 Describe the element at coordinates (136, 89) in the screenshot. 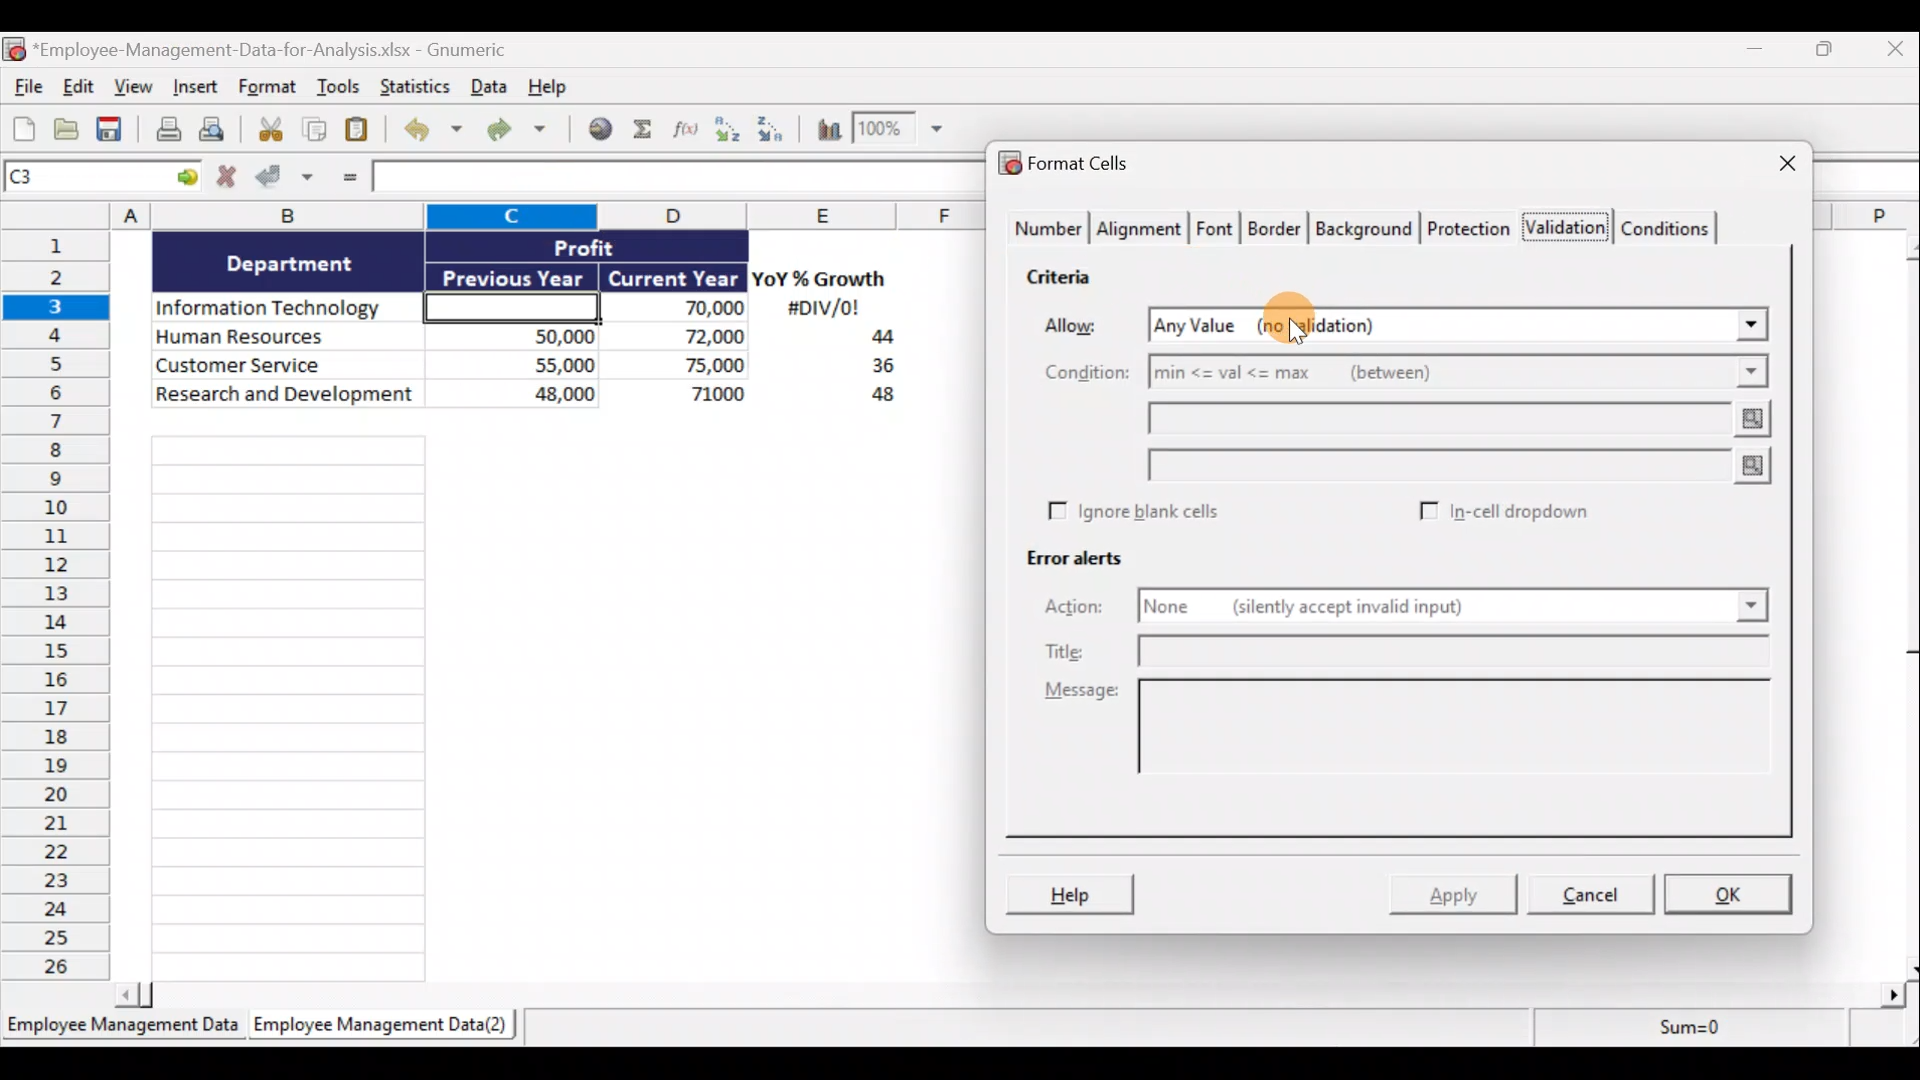

I see `View` at that location.